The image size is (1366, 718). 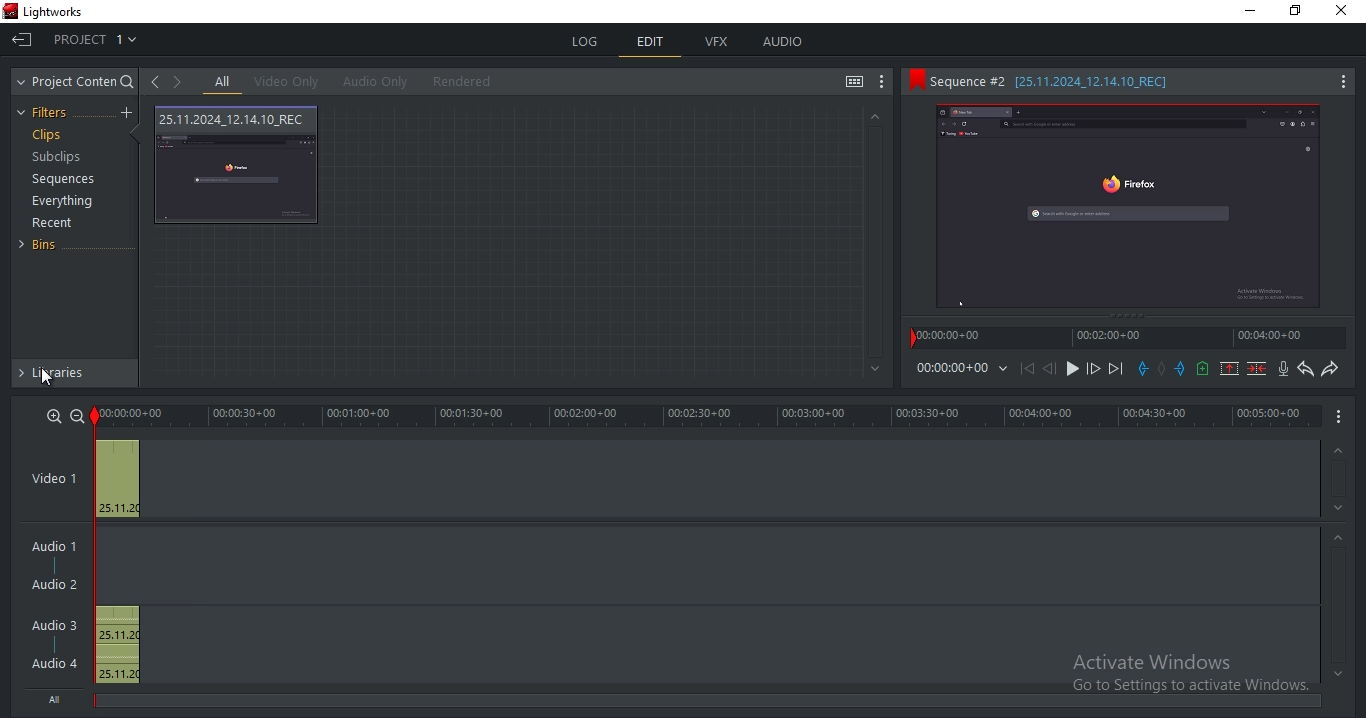 I want to click on options, so click(x=1337, y=418).